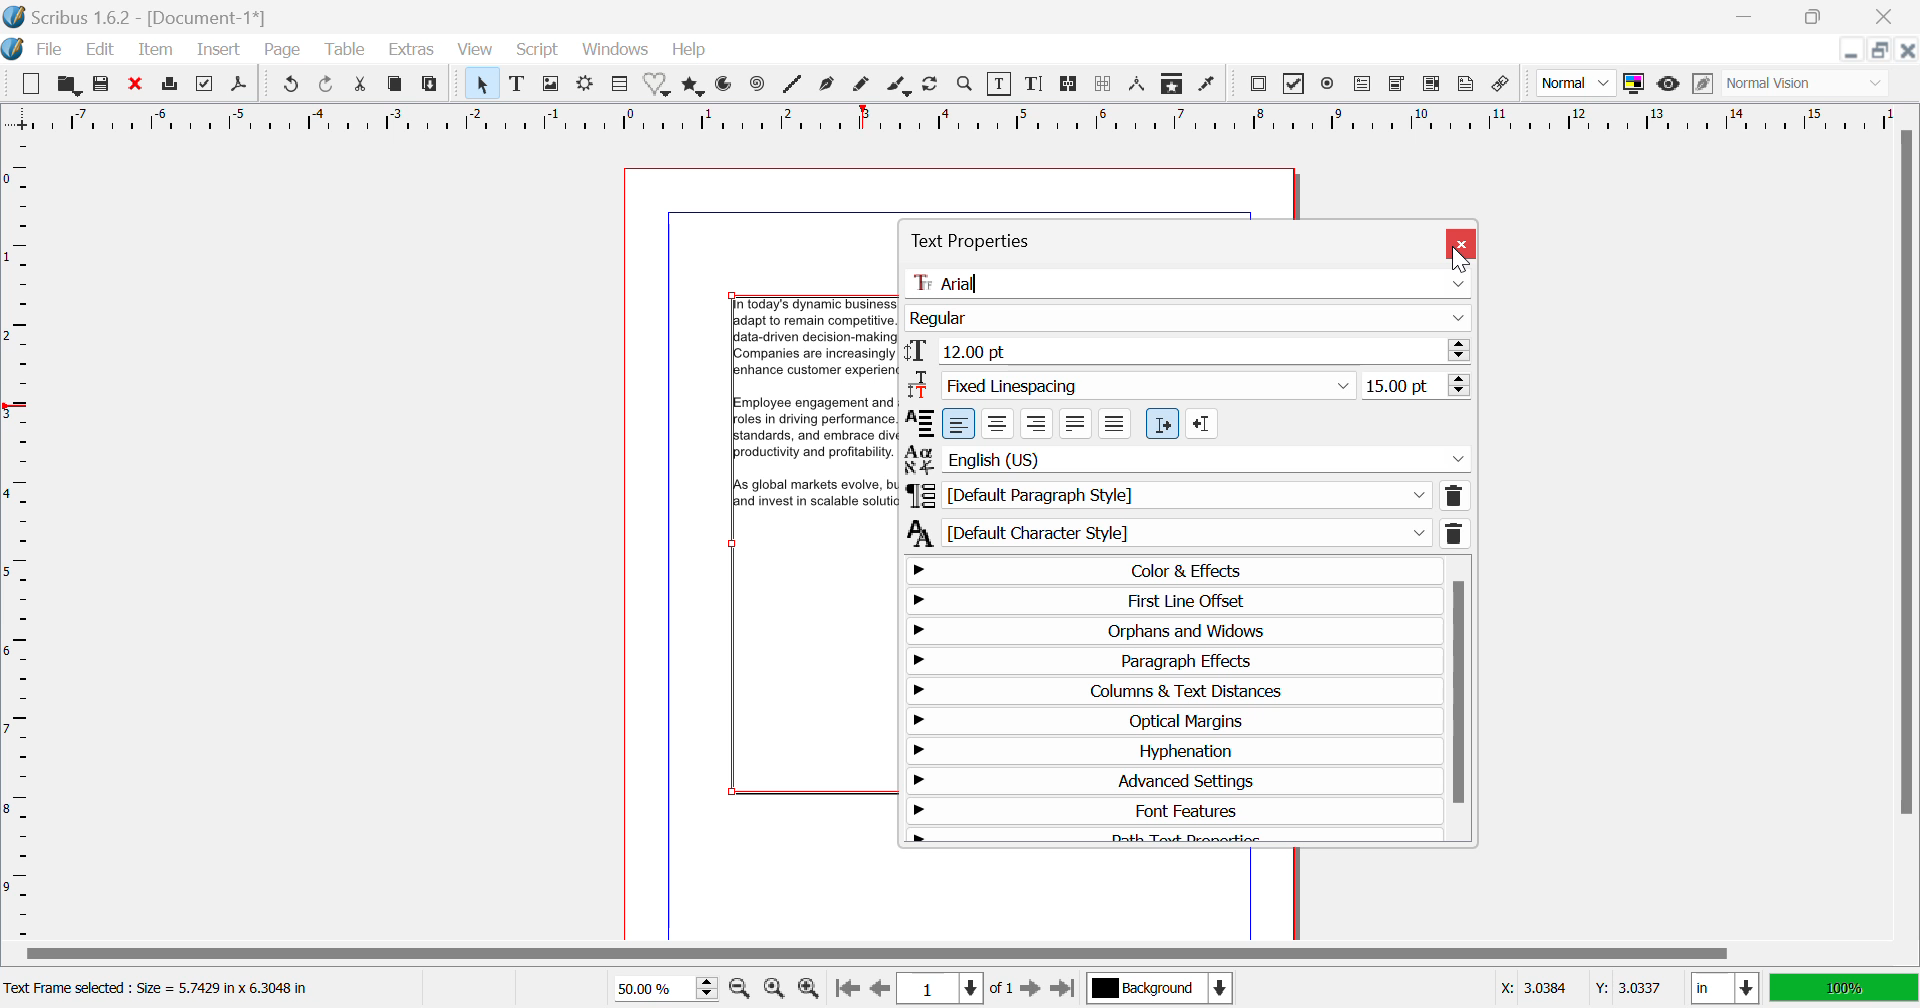  What do you see at coordinates (140, 17) in the screenshot?
I see `Scribus 1.62 - [Document 1*]` at bounding box center [140, 17].